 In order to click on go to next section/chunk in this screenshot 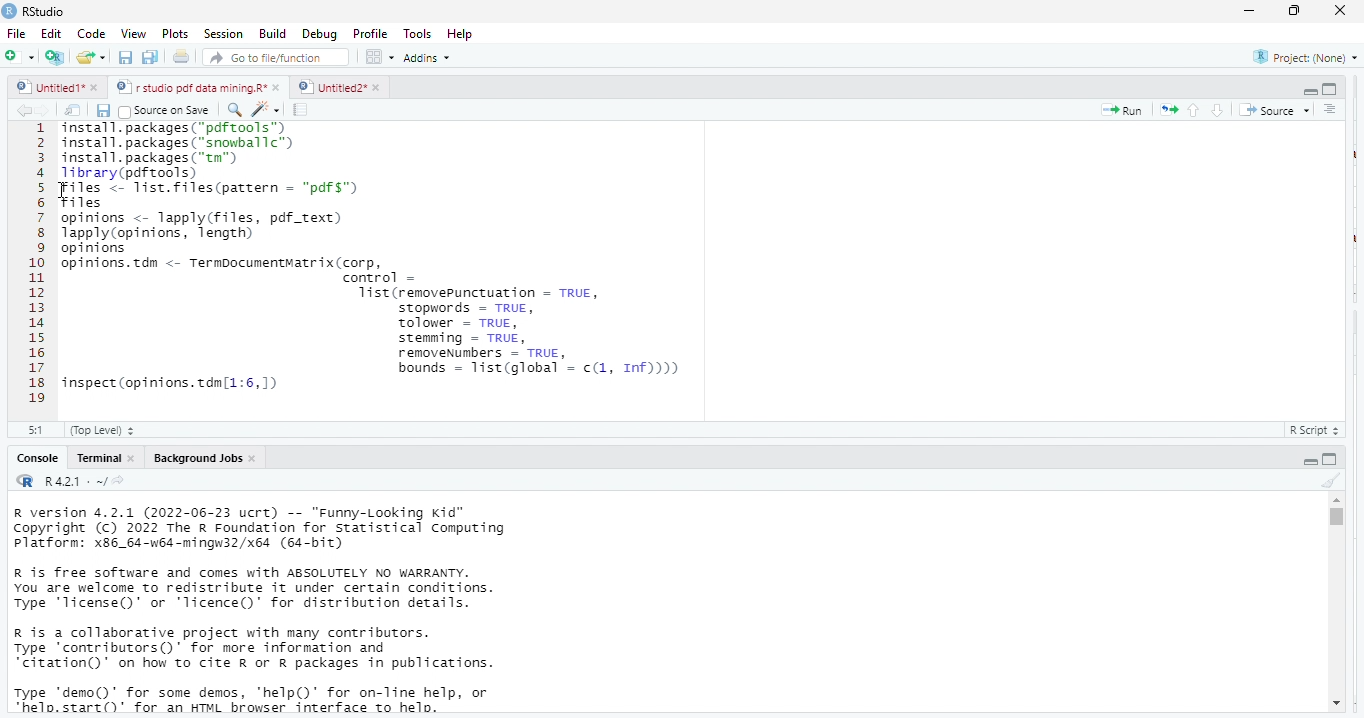, I will do `click(1219, 110)`.